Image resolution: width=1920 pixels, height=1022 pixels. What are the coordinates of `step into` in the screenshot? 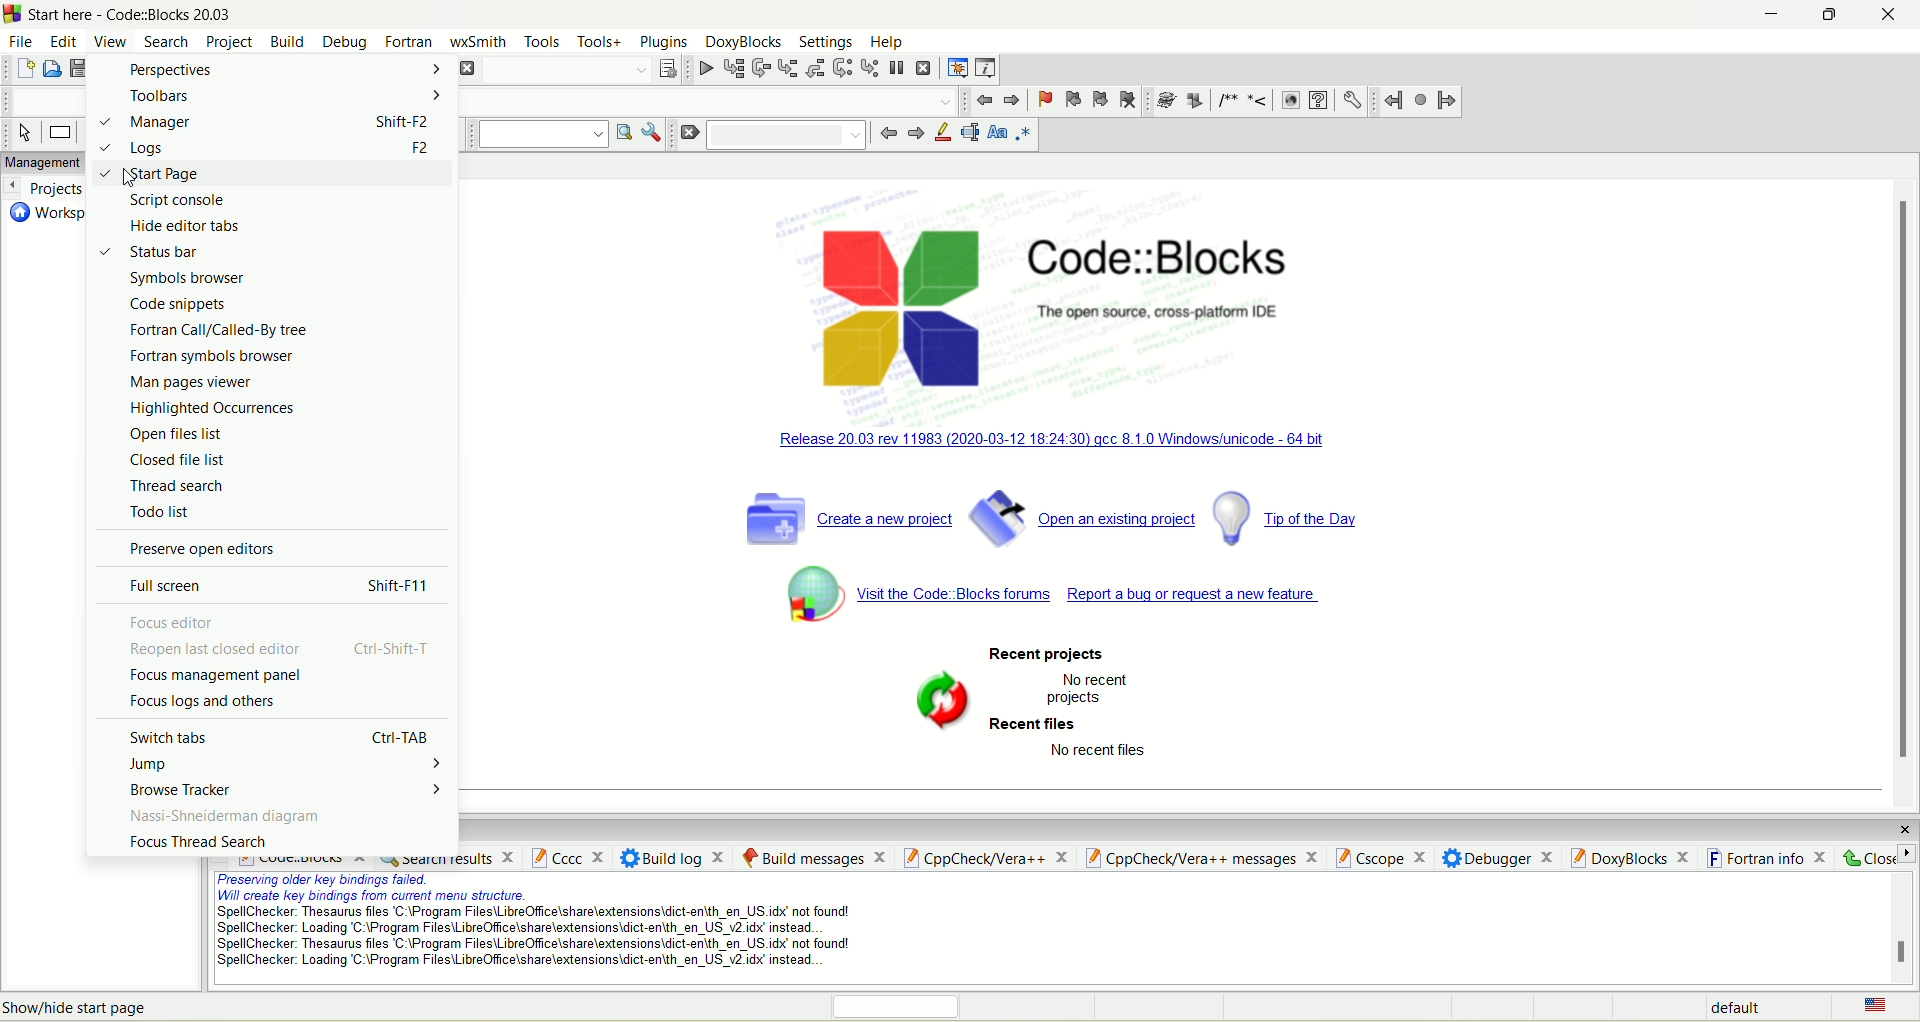 It's located at (787, 68).